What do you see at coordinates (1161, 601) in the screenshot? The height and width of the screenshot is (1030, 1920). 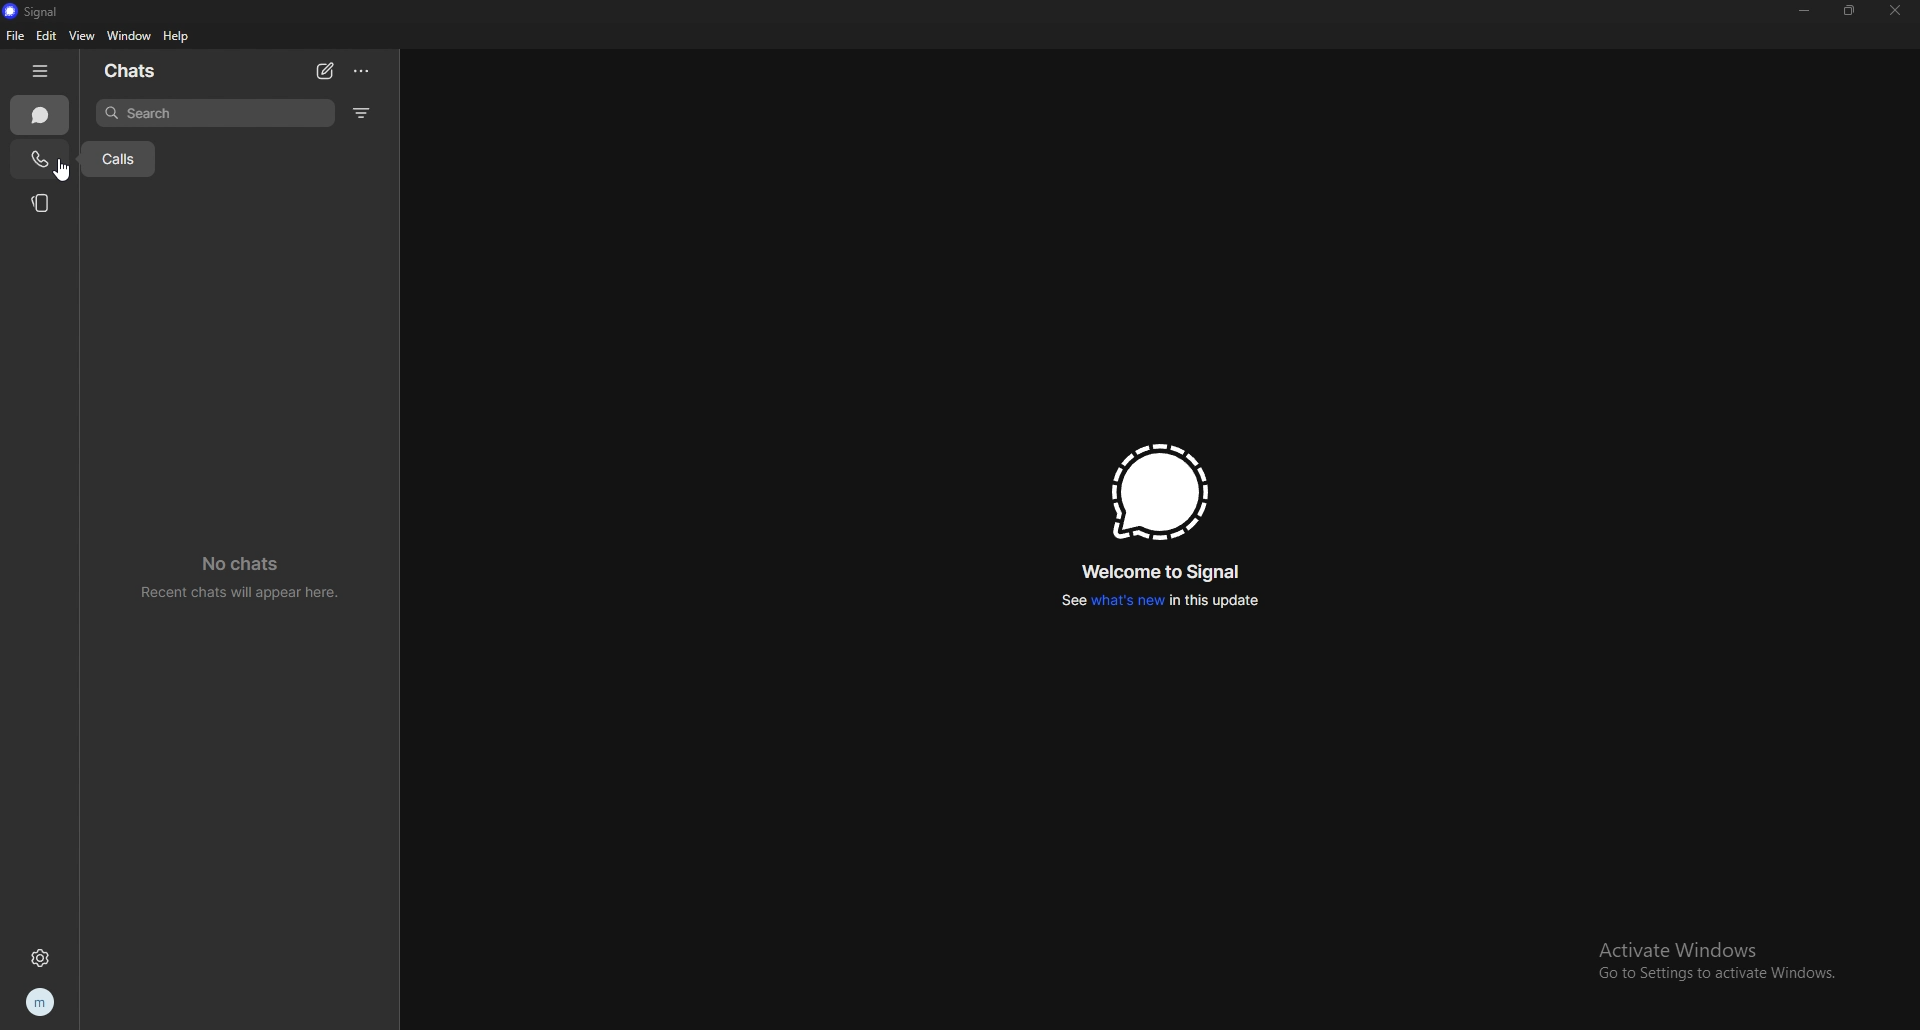 I see `see whats new in this update` at bounding box center [1161, 601].